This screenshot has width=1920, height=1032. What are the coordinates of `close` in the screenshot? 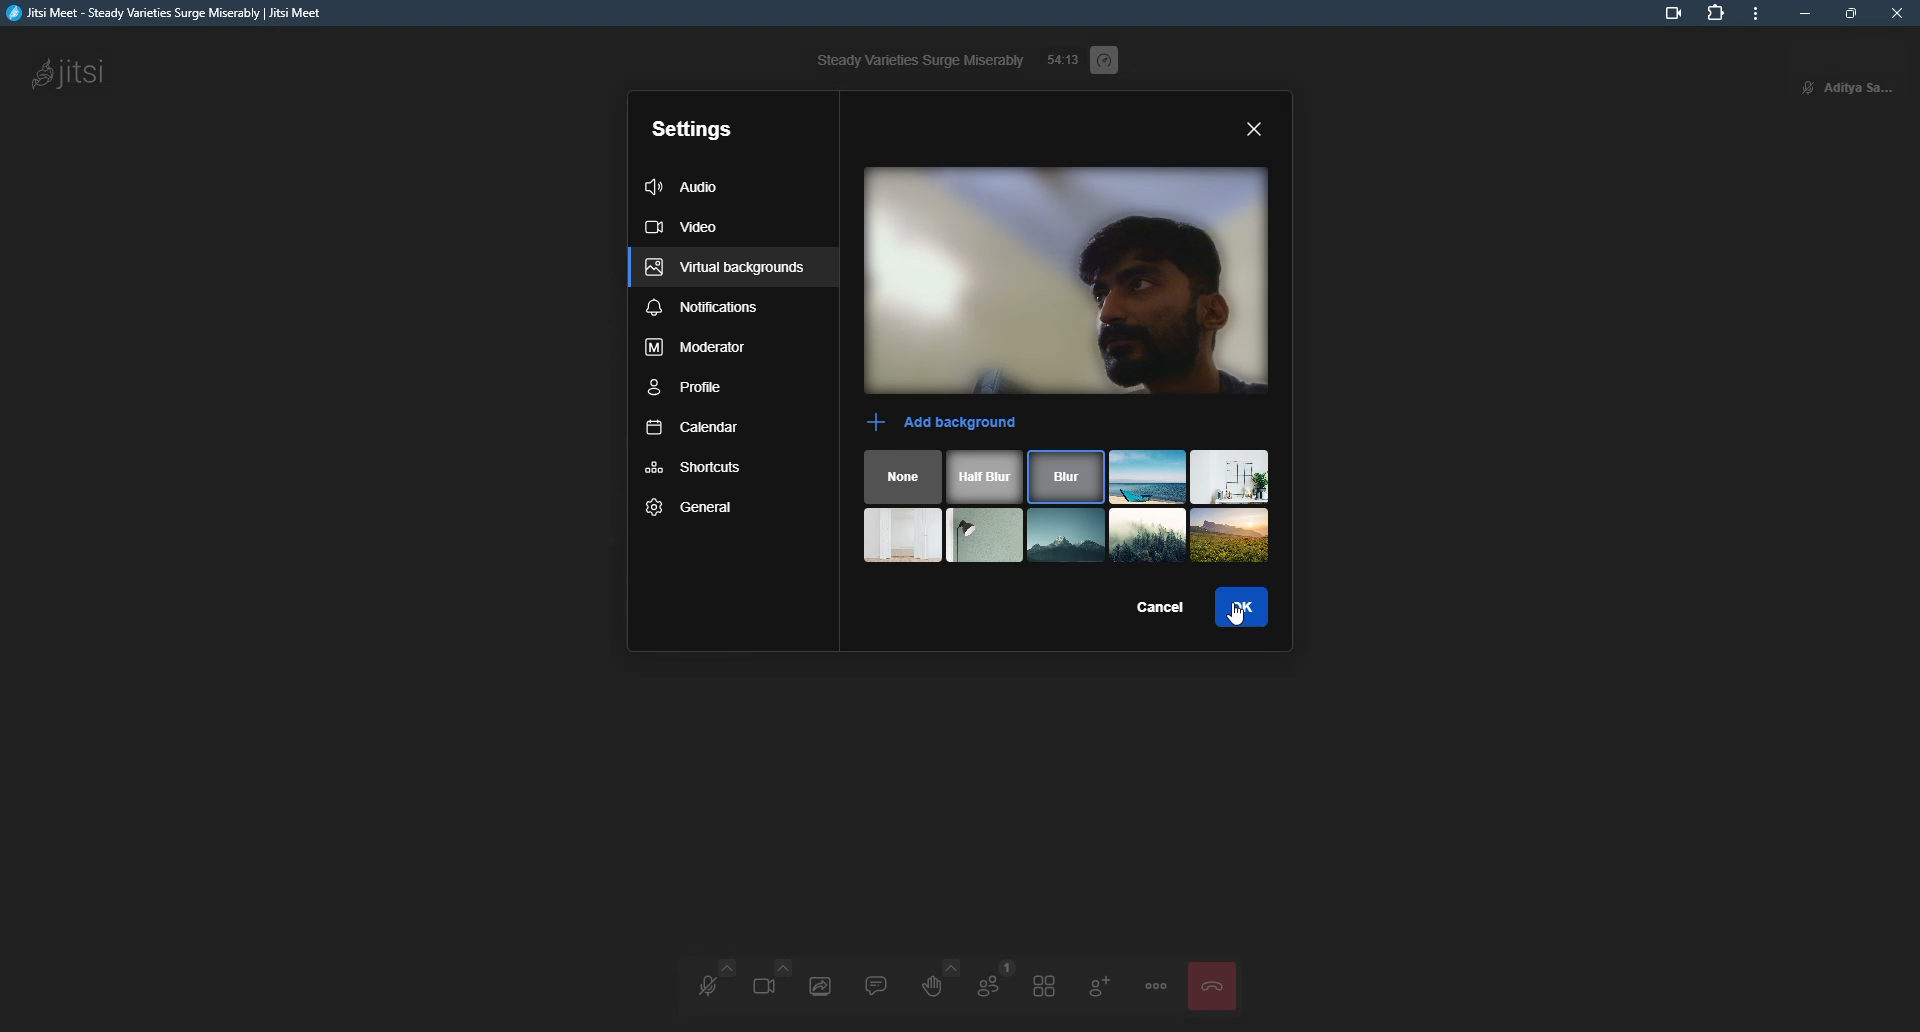 It's located at (1896, 13).